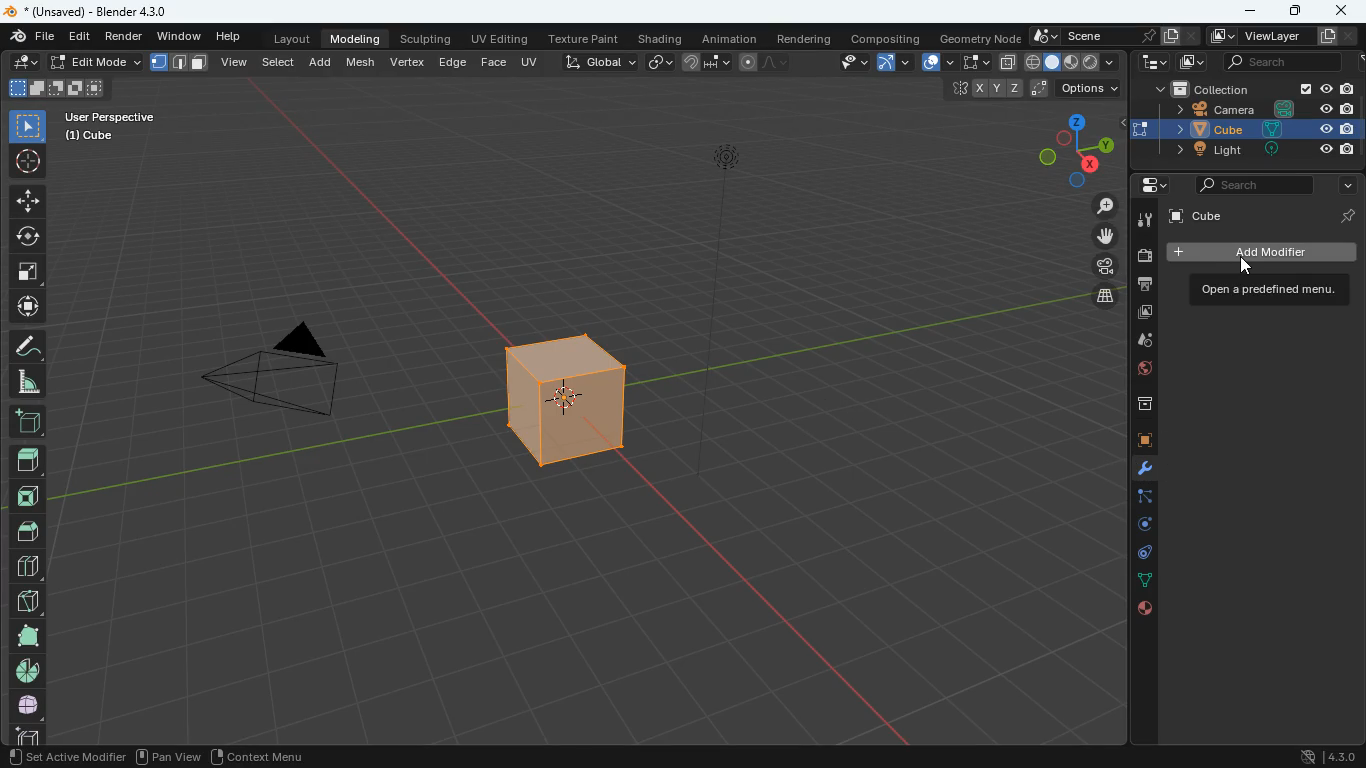 The width and height of the screenshot is (1366, 768). Describe the element at coordinates (500, 38) in the screenshot. I see `uv editing` at that location.